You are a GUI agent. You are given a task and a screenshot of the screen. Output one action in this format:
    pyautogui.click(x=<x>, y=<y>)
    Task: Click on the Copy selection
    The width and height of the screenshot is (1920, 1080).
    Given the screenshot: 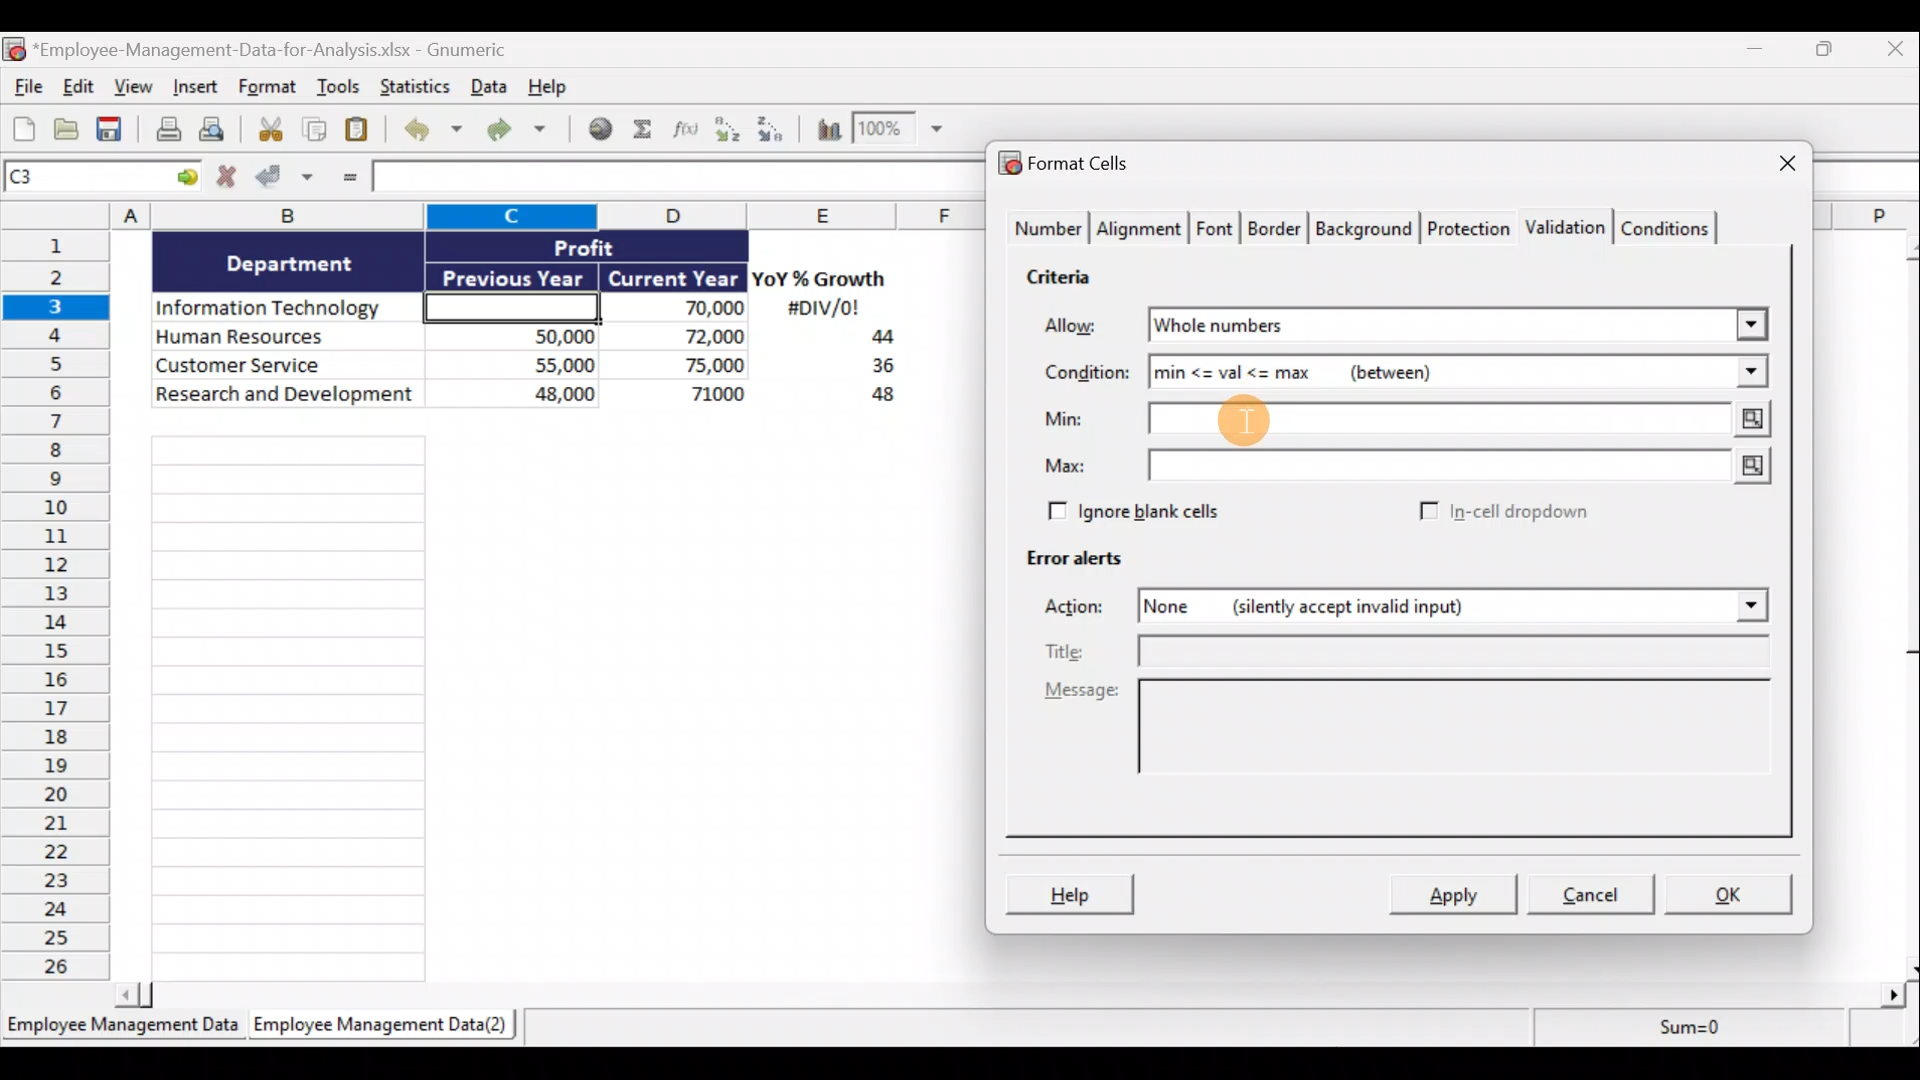 What is the action you would take?
    pyautogui.click(x=315, y=130)
    